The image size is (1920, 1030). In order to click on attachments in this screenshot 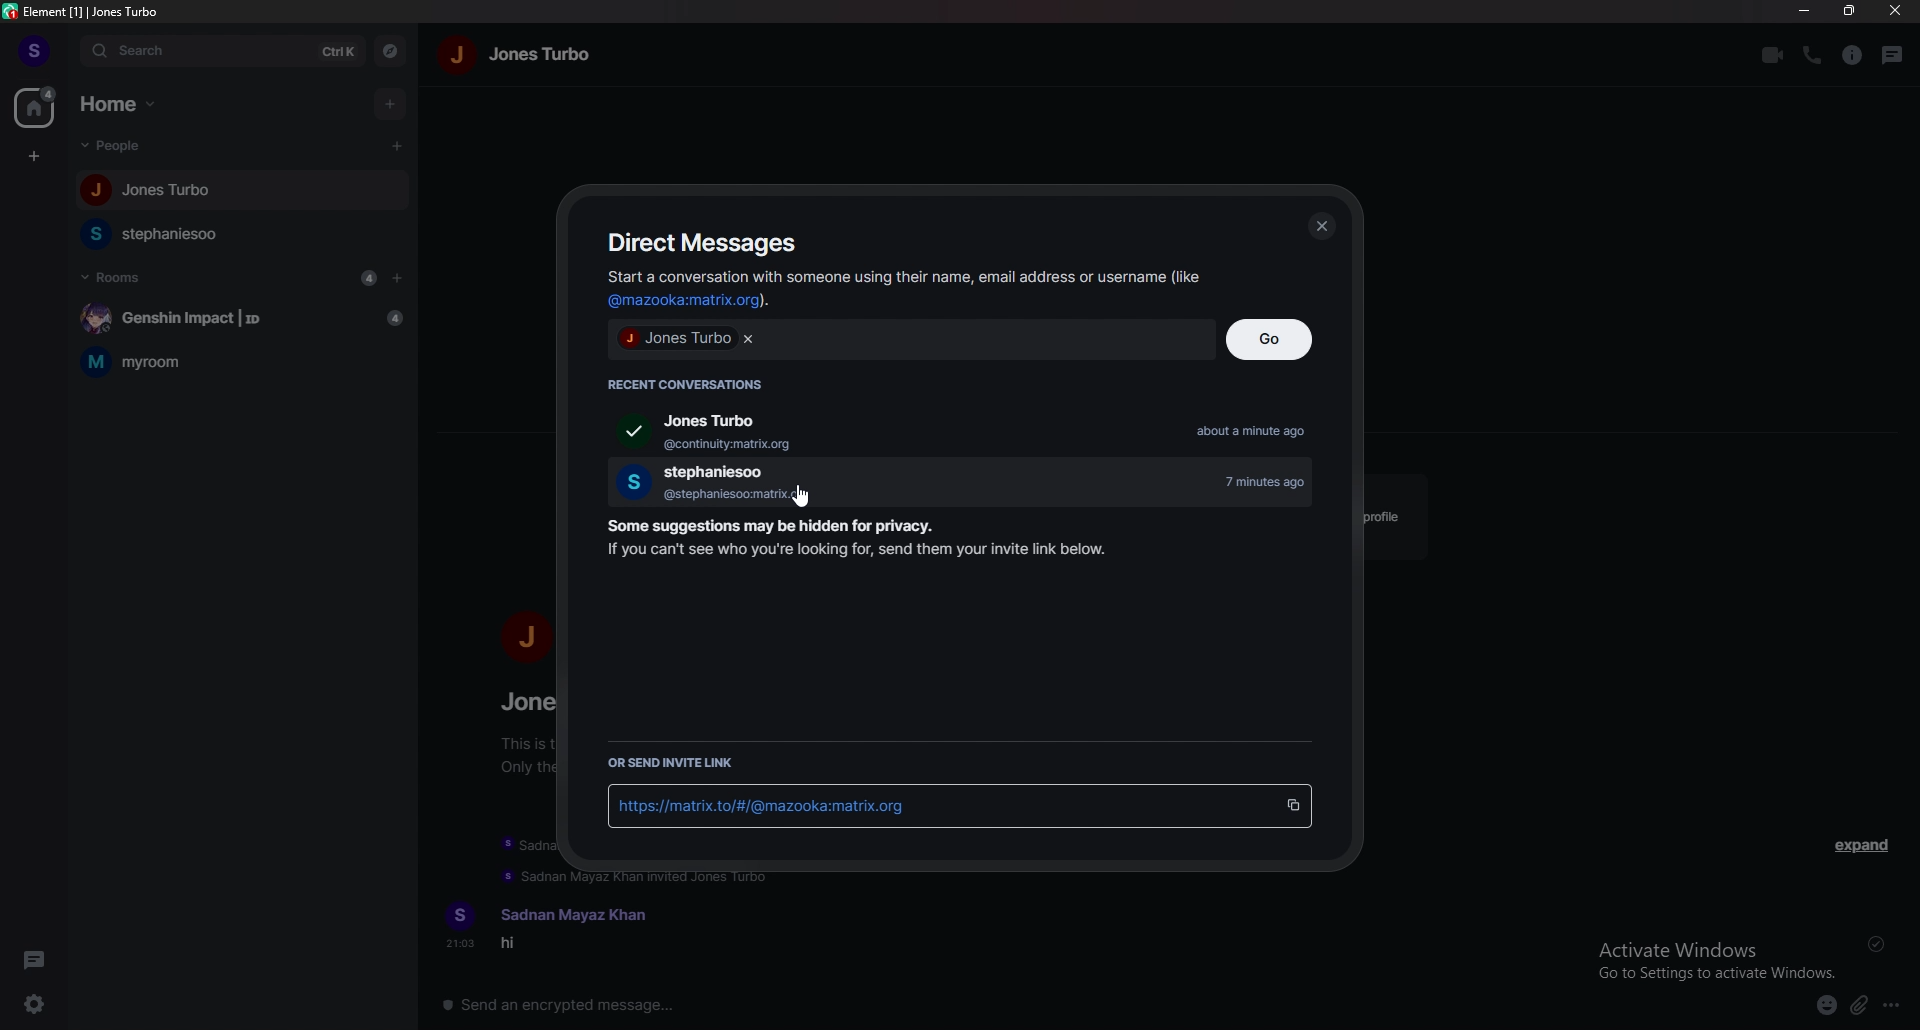, I will do `click(1858, 1007)`.